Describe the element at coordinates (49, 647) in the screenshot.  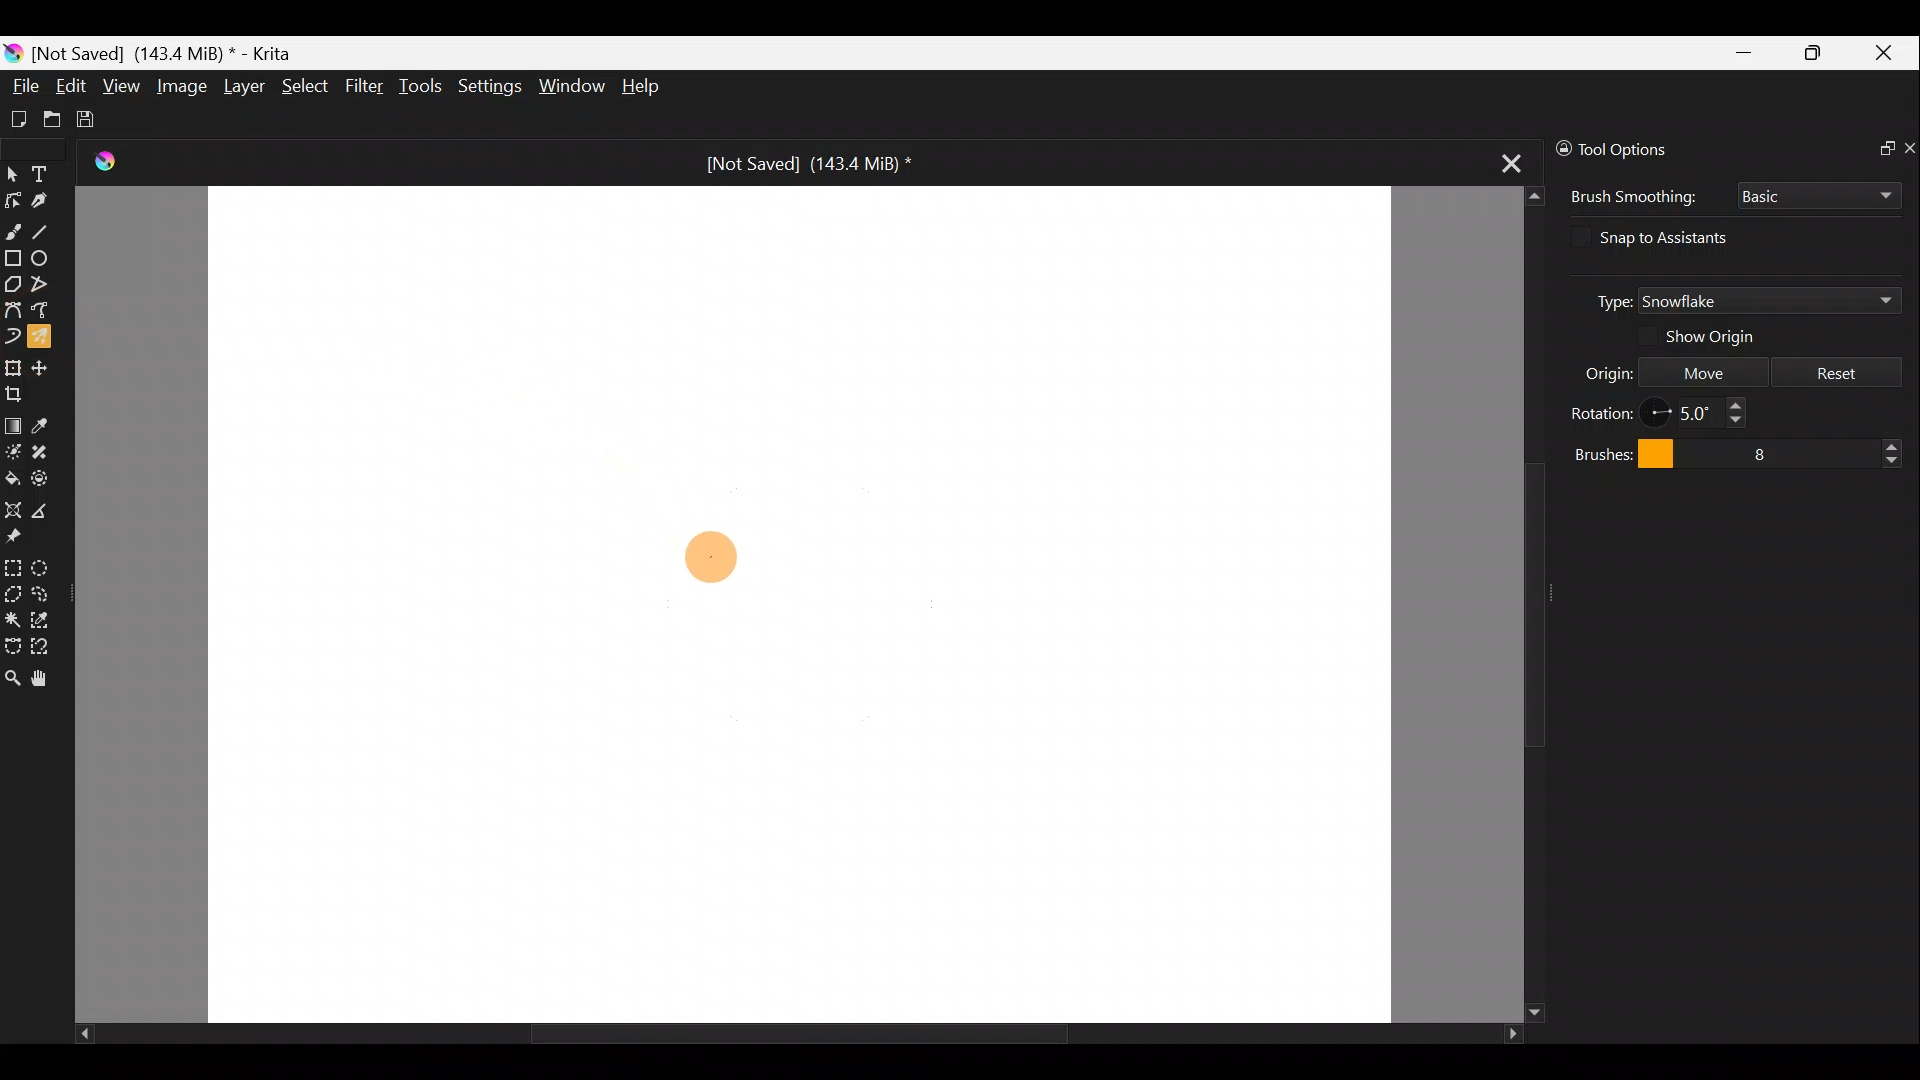
I see `Magnetic curve selection tool` at that location.